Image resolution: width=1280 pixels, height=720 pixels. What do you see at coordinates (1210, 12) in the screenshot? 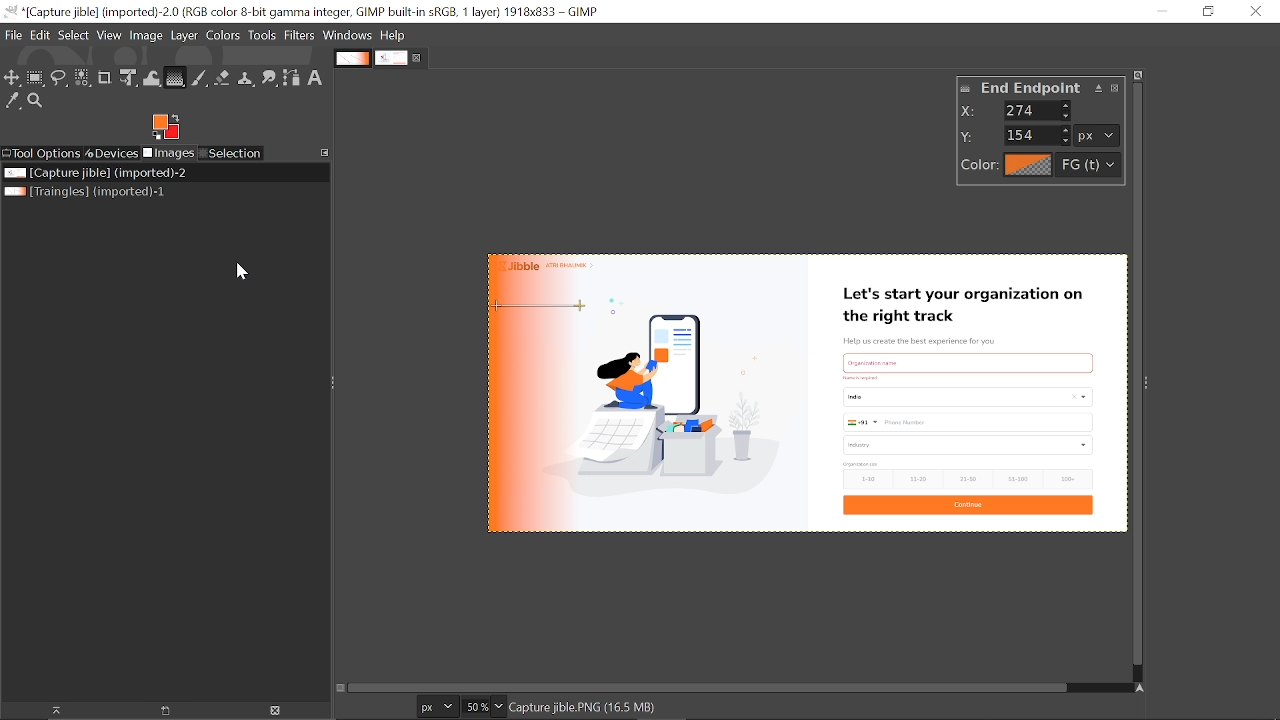
I see `Restore down` at bounding box center [1210, 12].